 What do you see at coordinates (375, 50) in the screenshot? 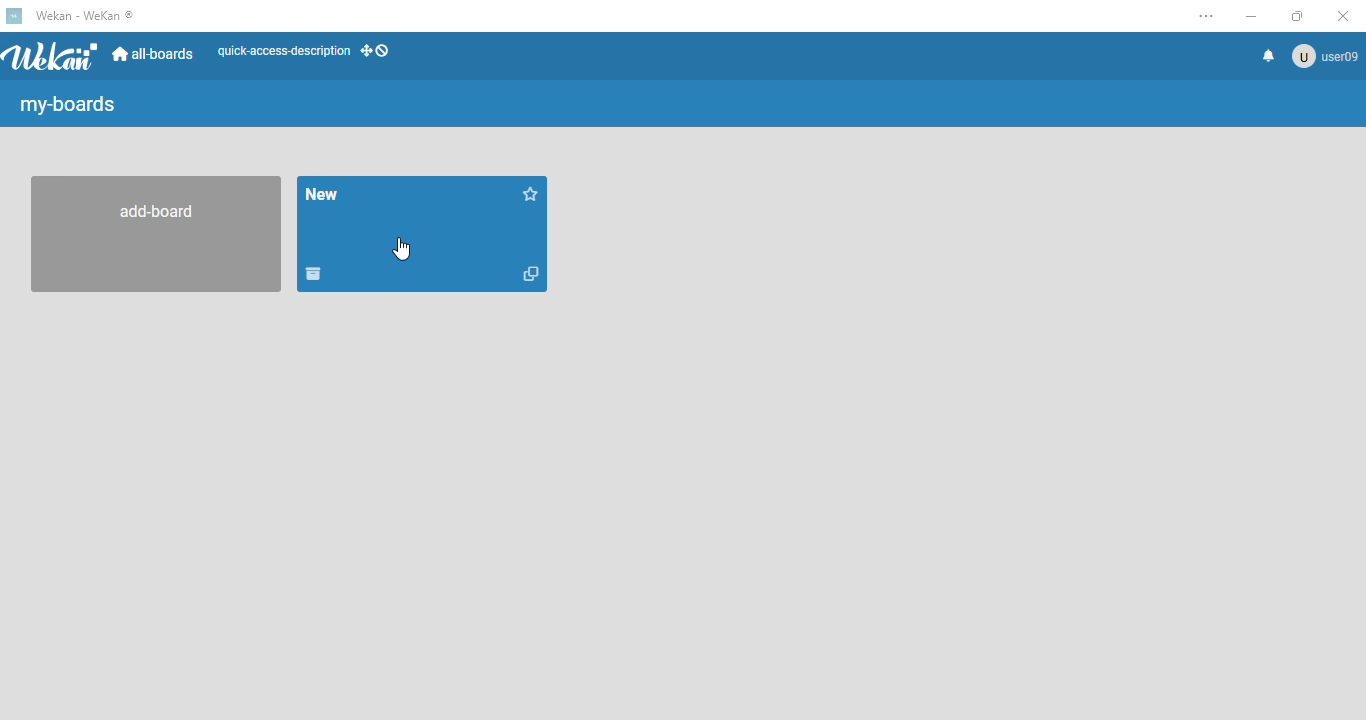
I see `show-desktop-drag-handles` at bounding box center [375, 50].